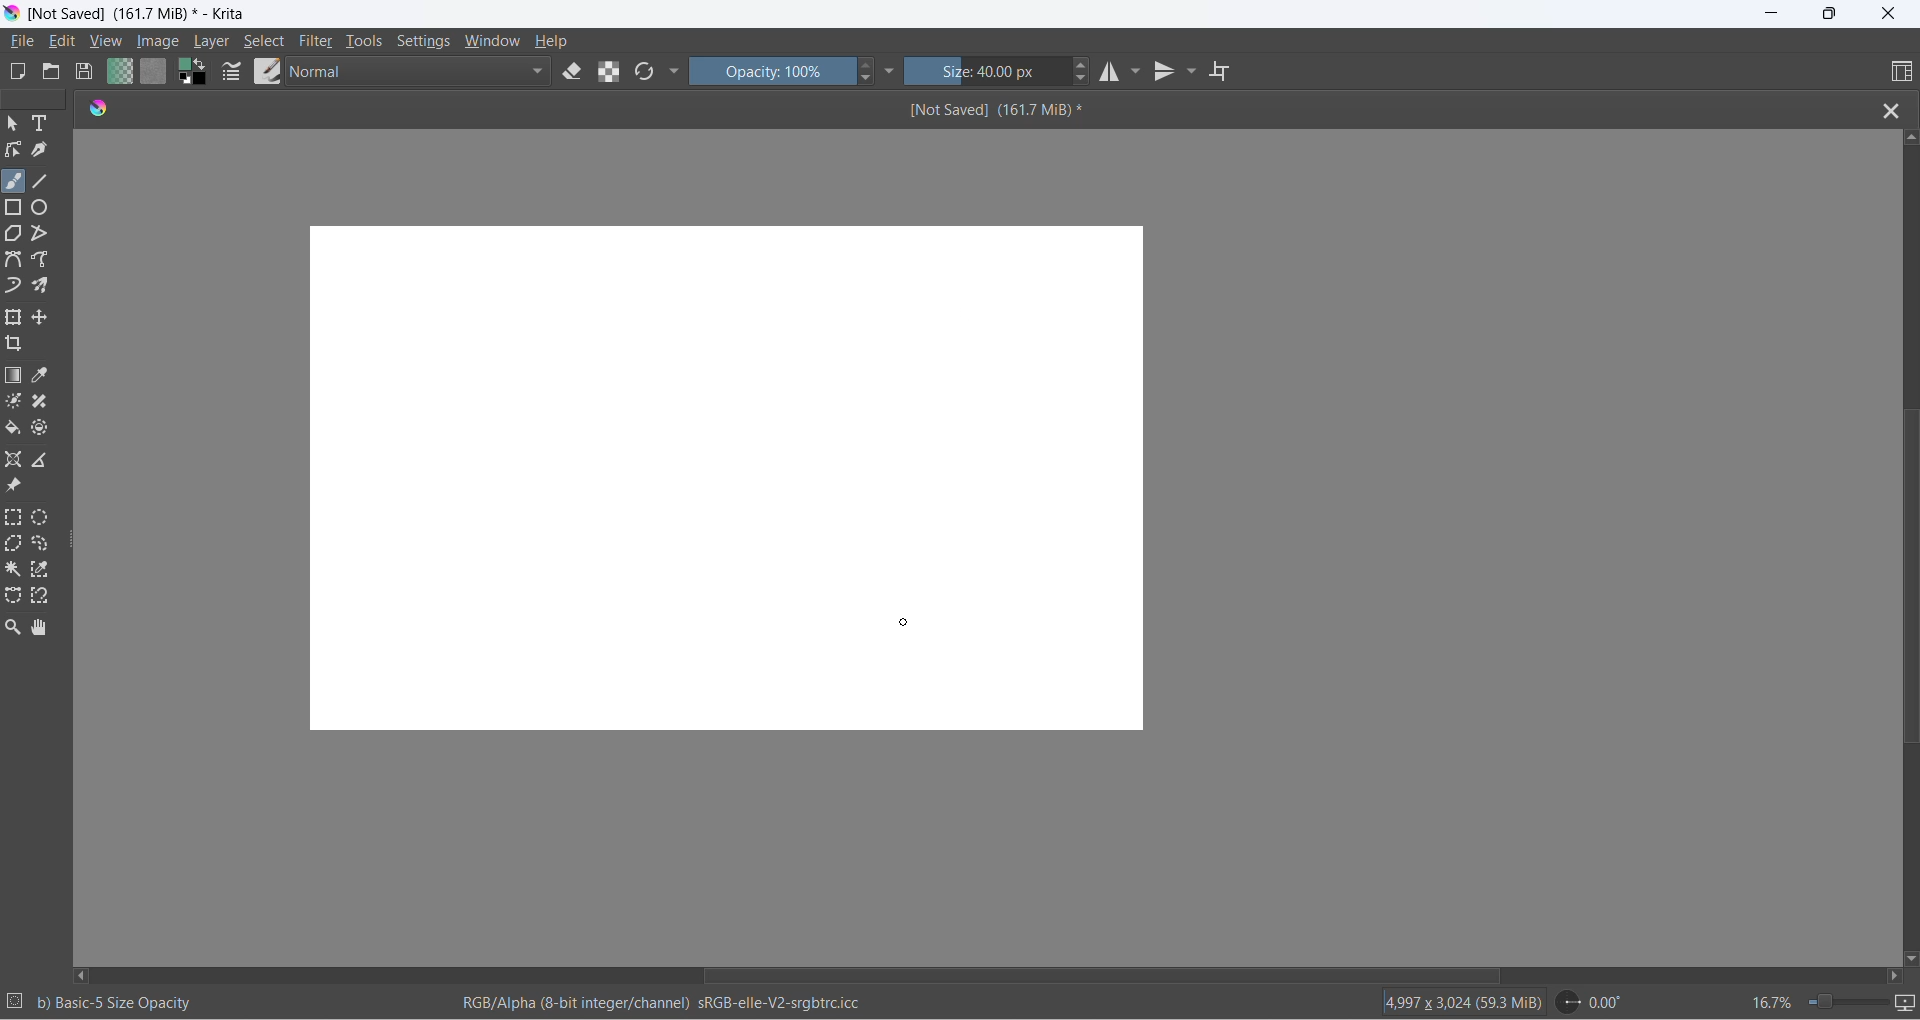 Image resolution: width=1920 pixels, height=1020 pixels. Describe the element at coordinates (491, 43) in the screenshot. I see `window` at that location.